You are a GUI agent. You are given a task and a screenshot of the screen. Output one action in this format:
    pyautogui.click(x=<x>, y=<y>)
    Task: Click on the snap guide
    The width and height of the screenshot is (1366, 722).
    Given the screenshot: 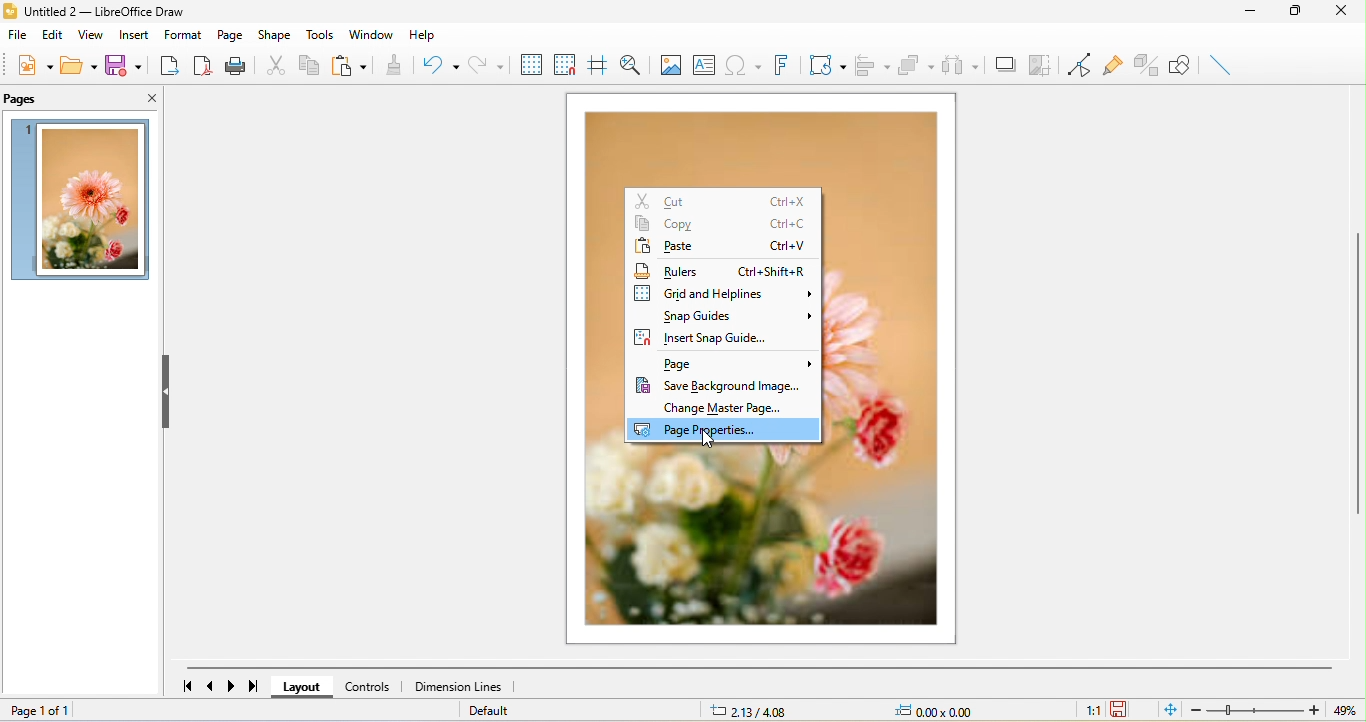 What is the action you would take?
    pyautogui.click(x=739, y=314)
    